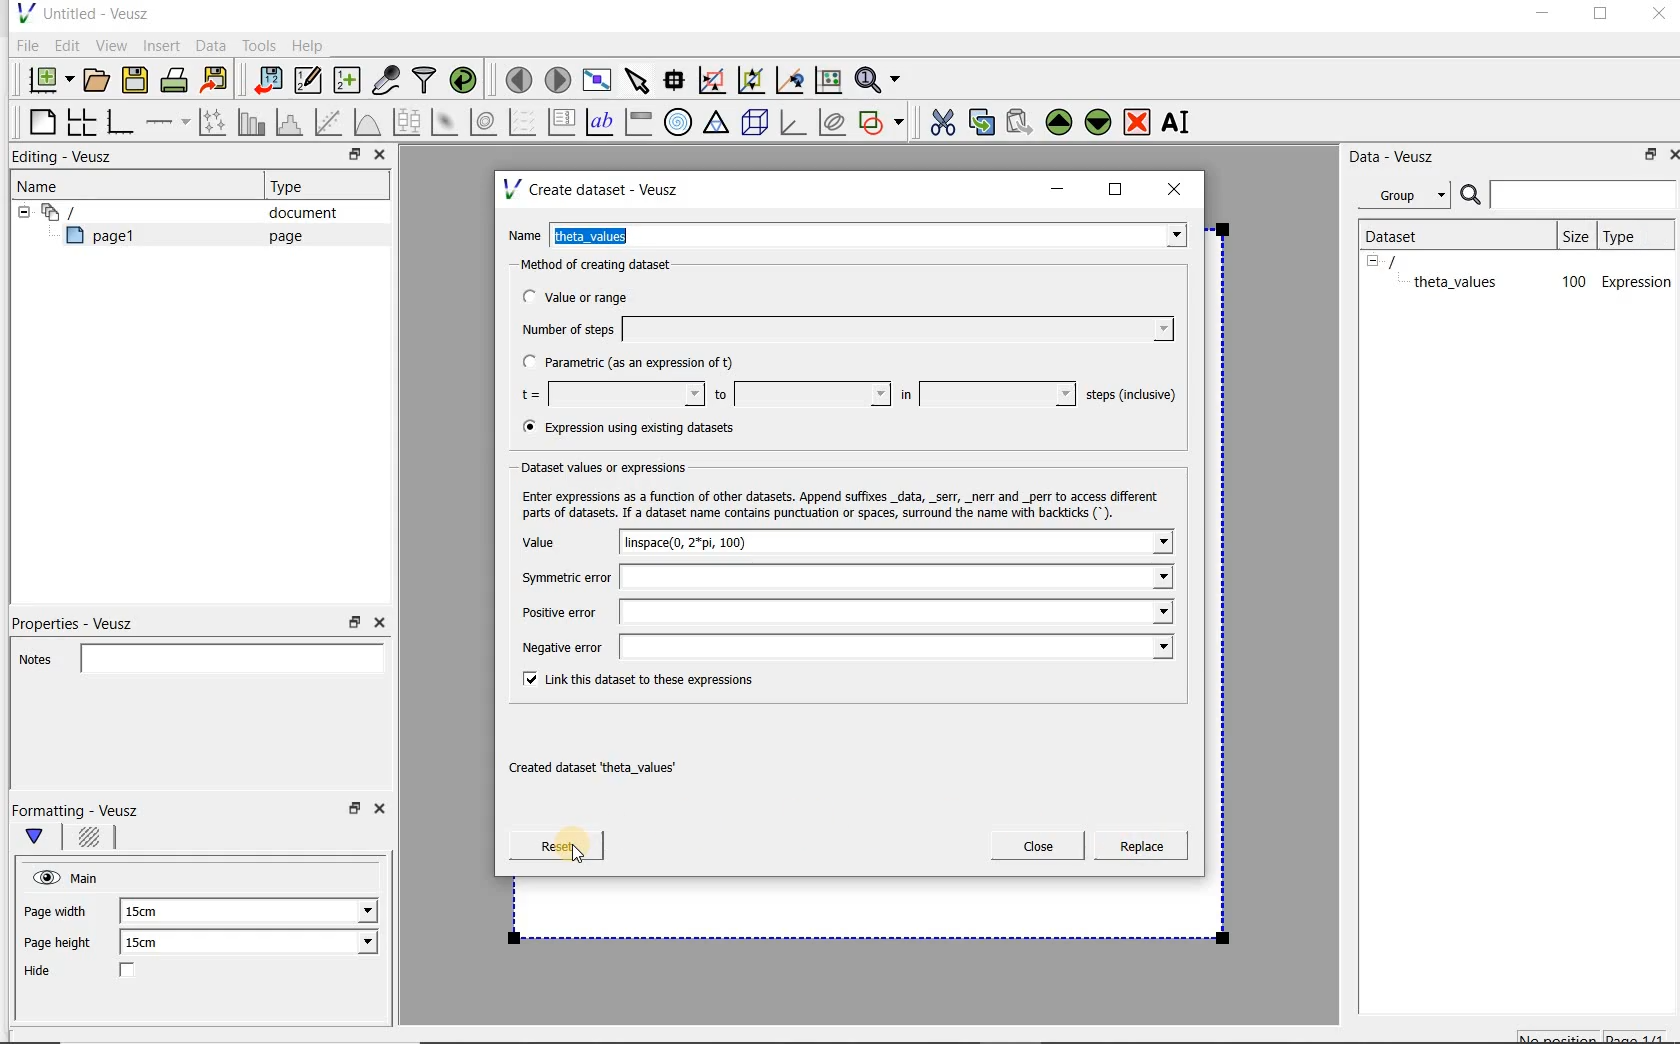  What do you see at coordinates (594, 189) in the screenshot?
I see `Create dataset - Veusz` at bounding box center [594, 189].